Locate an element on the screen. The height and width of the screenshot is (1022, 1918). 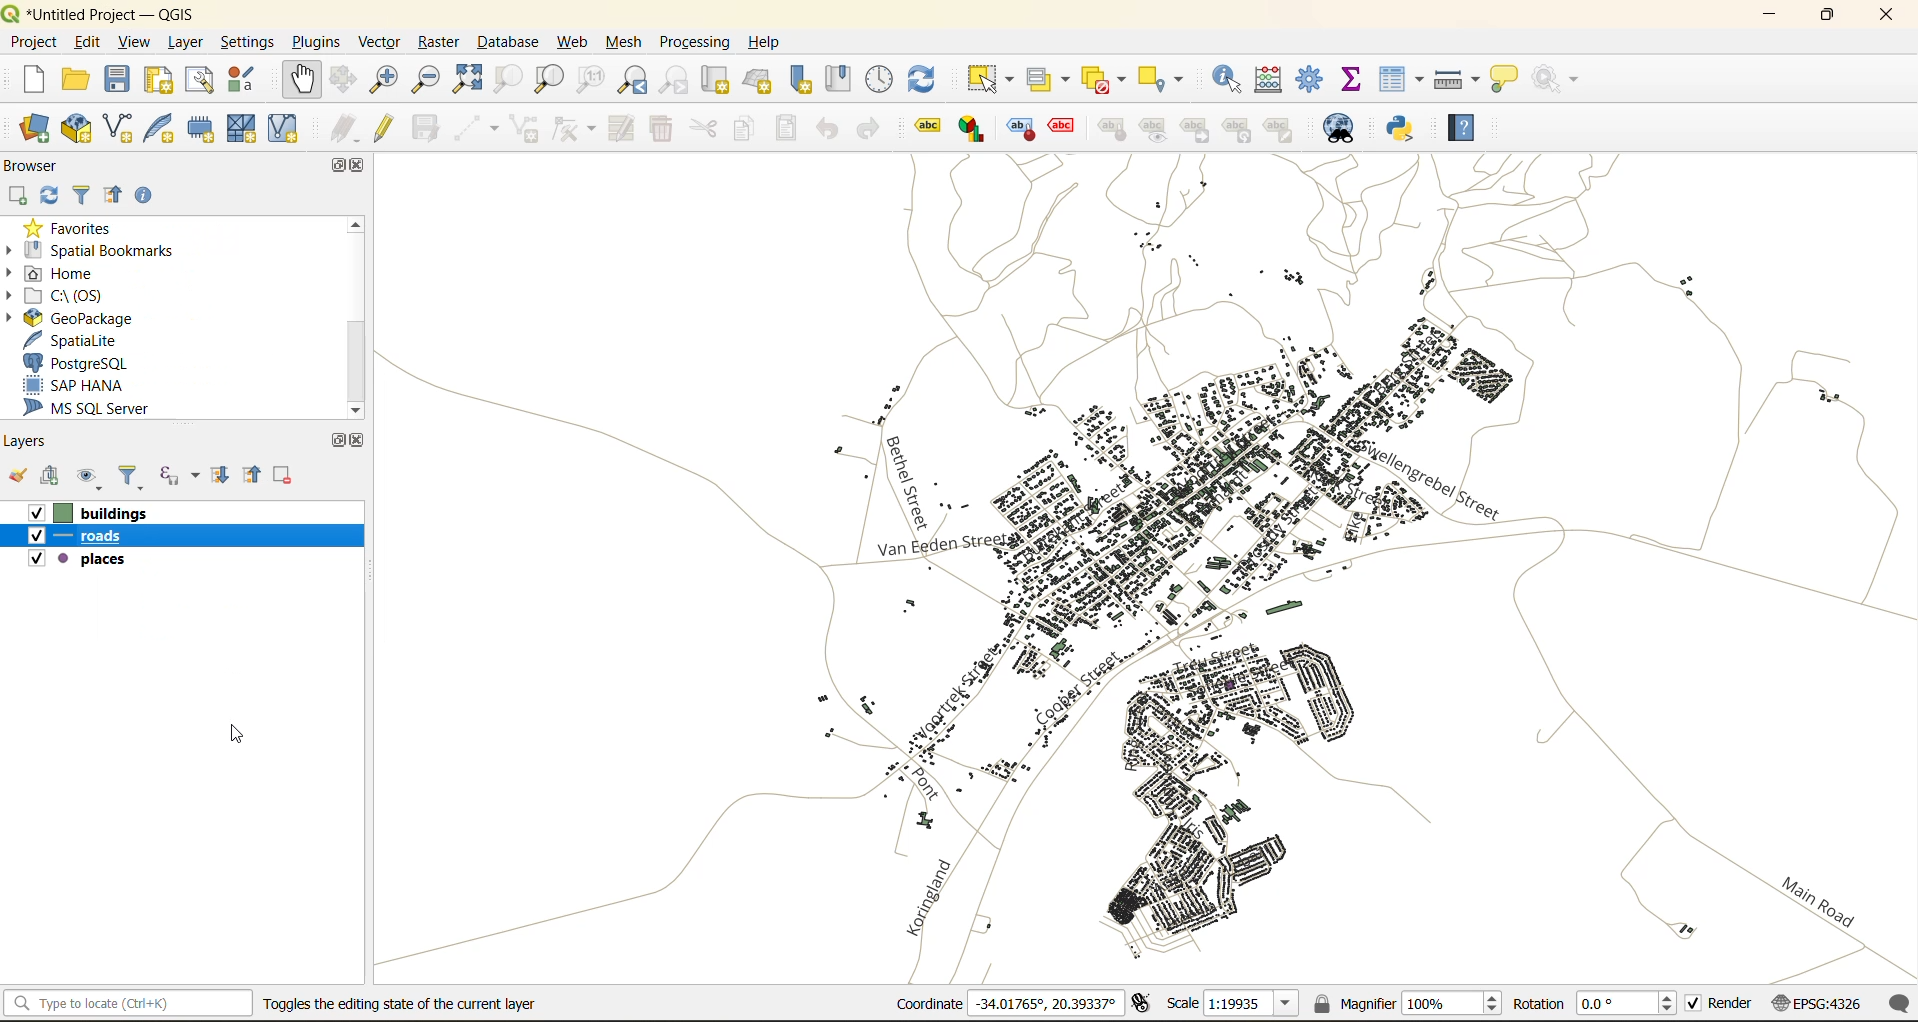
spatial bookmarks is located at coordinates (103, 251).